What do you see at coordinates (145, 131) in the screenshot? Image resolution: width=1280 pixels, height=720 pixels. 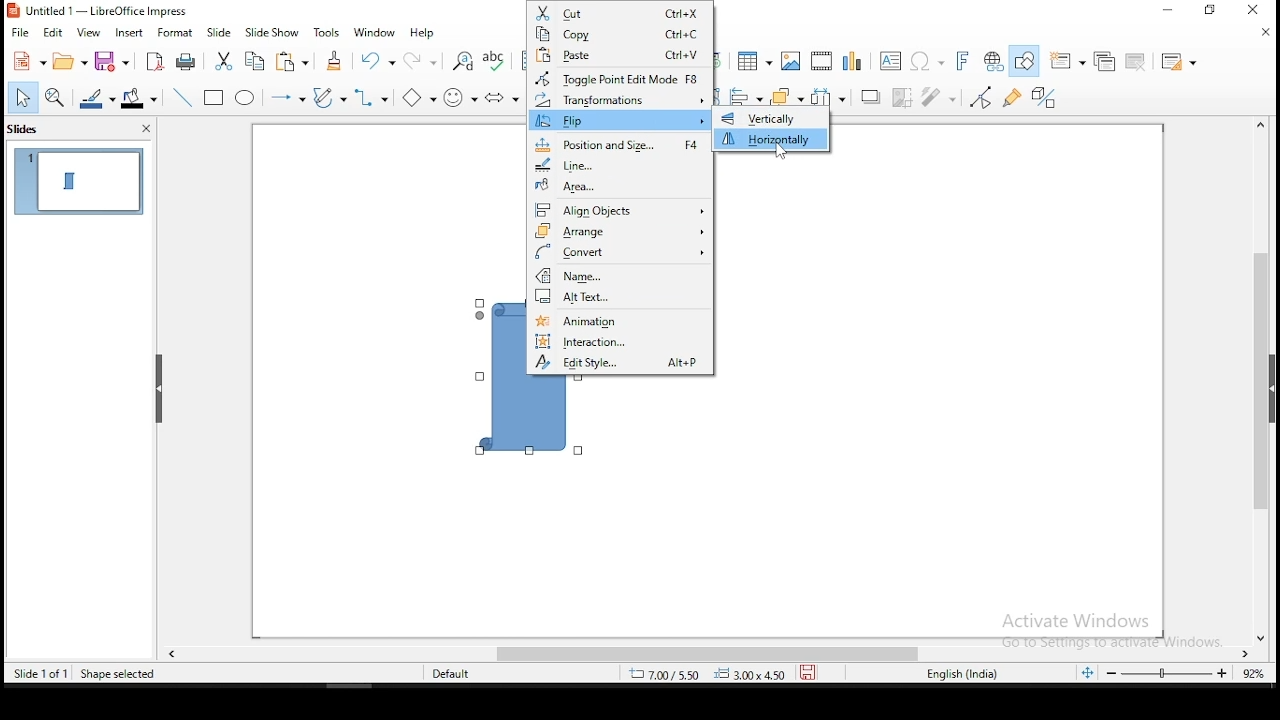 I see `close pane` at bounding box center [145, 131].